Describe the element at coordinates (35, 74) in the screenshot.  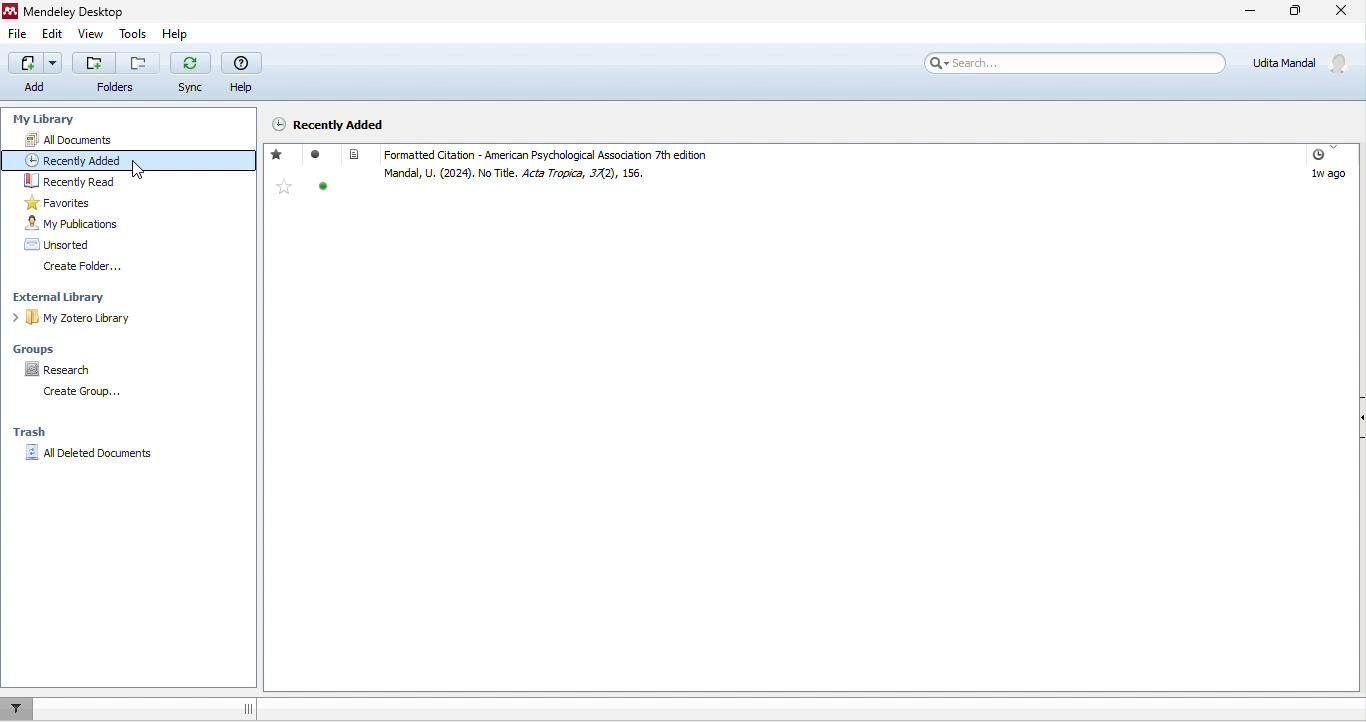
I see `add` at that location.